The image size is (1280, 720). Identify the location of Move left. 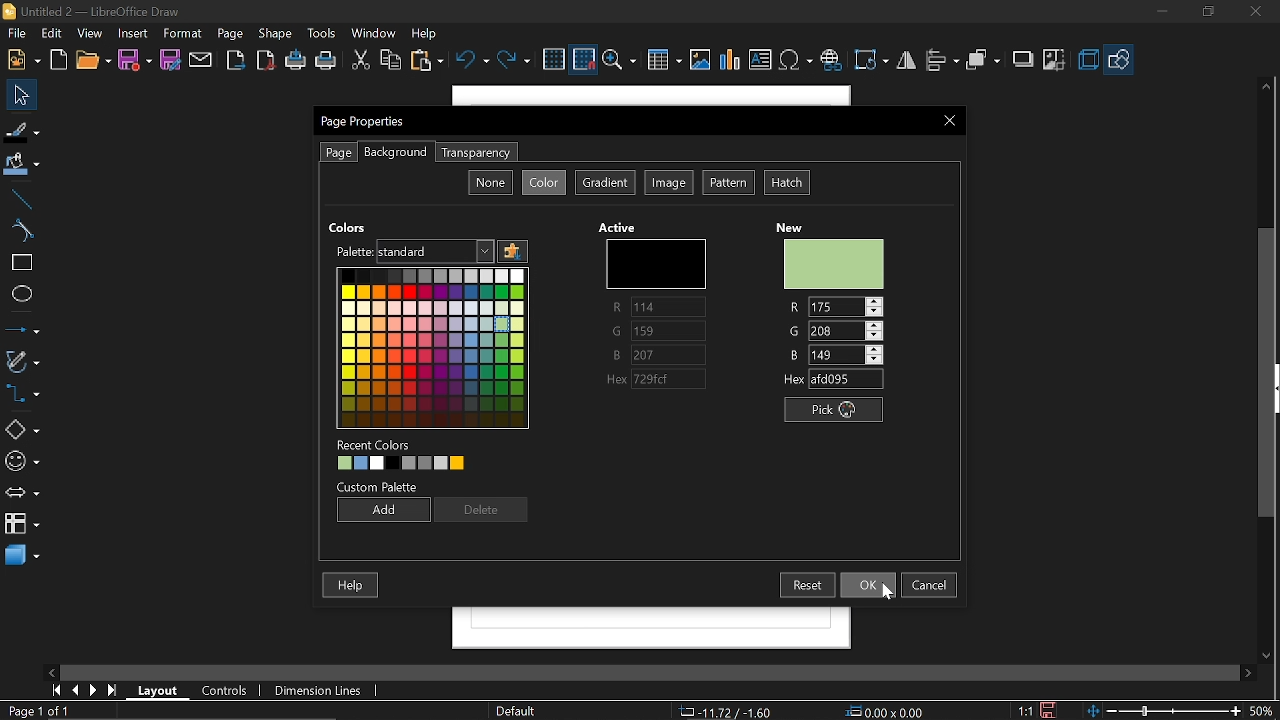
(49, 671).